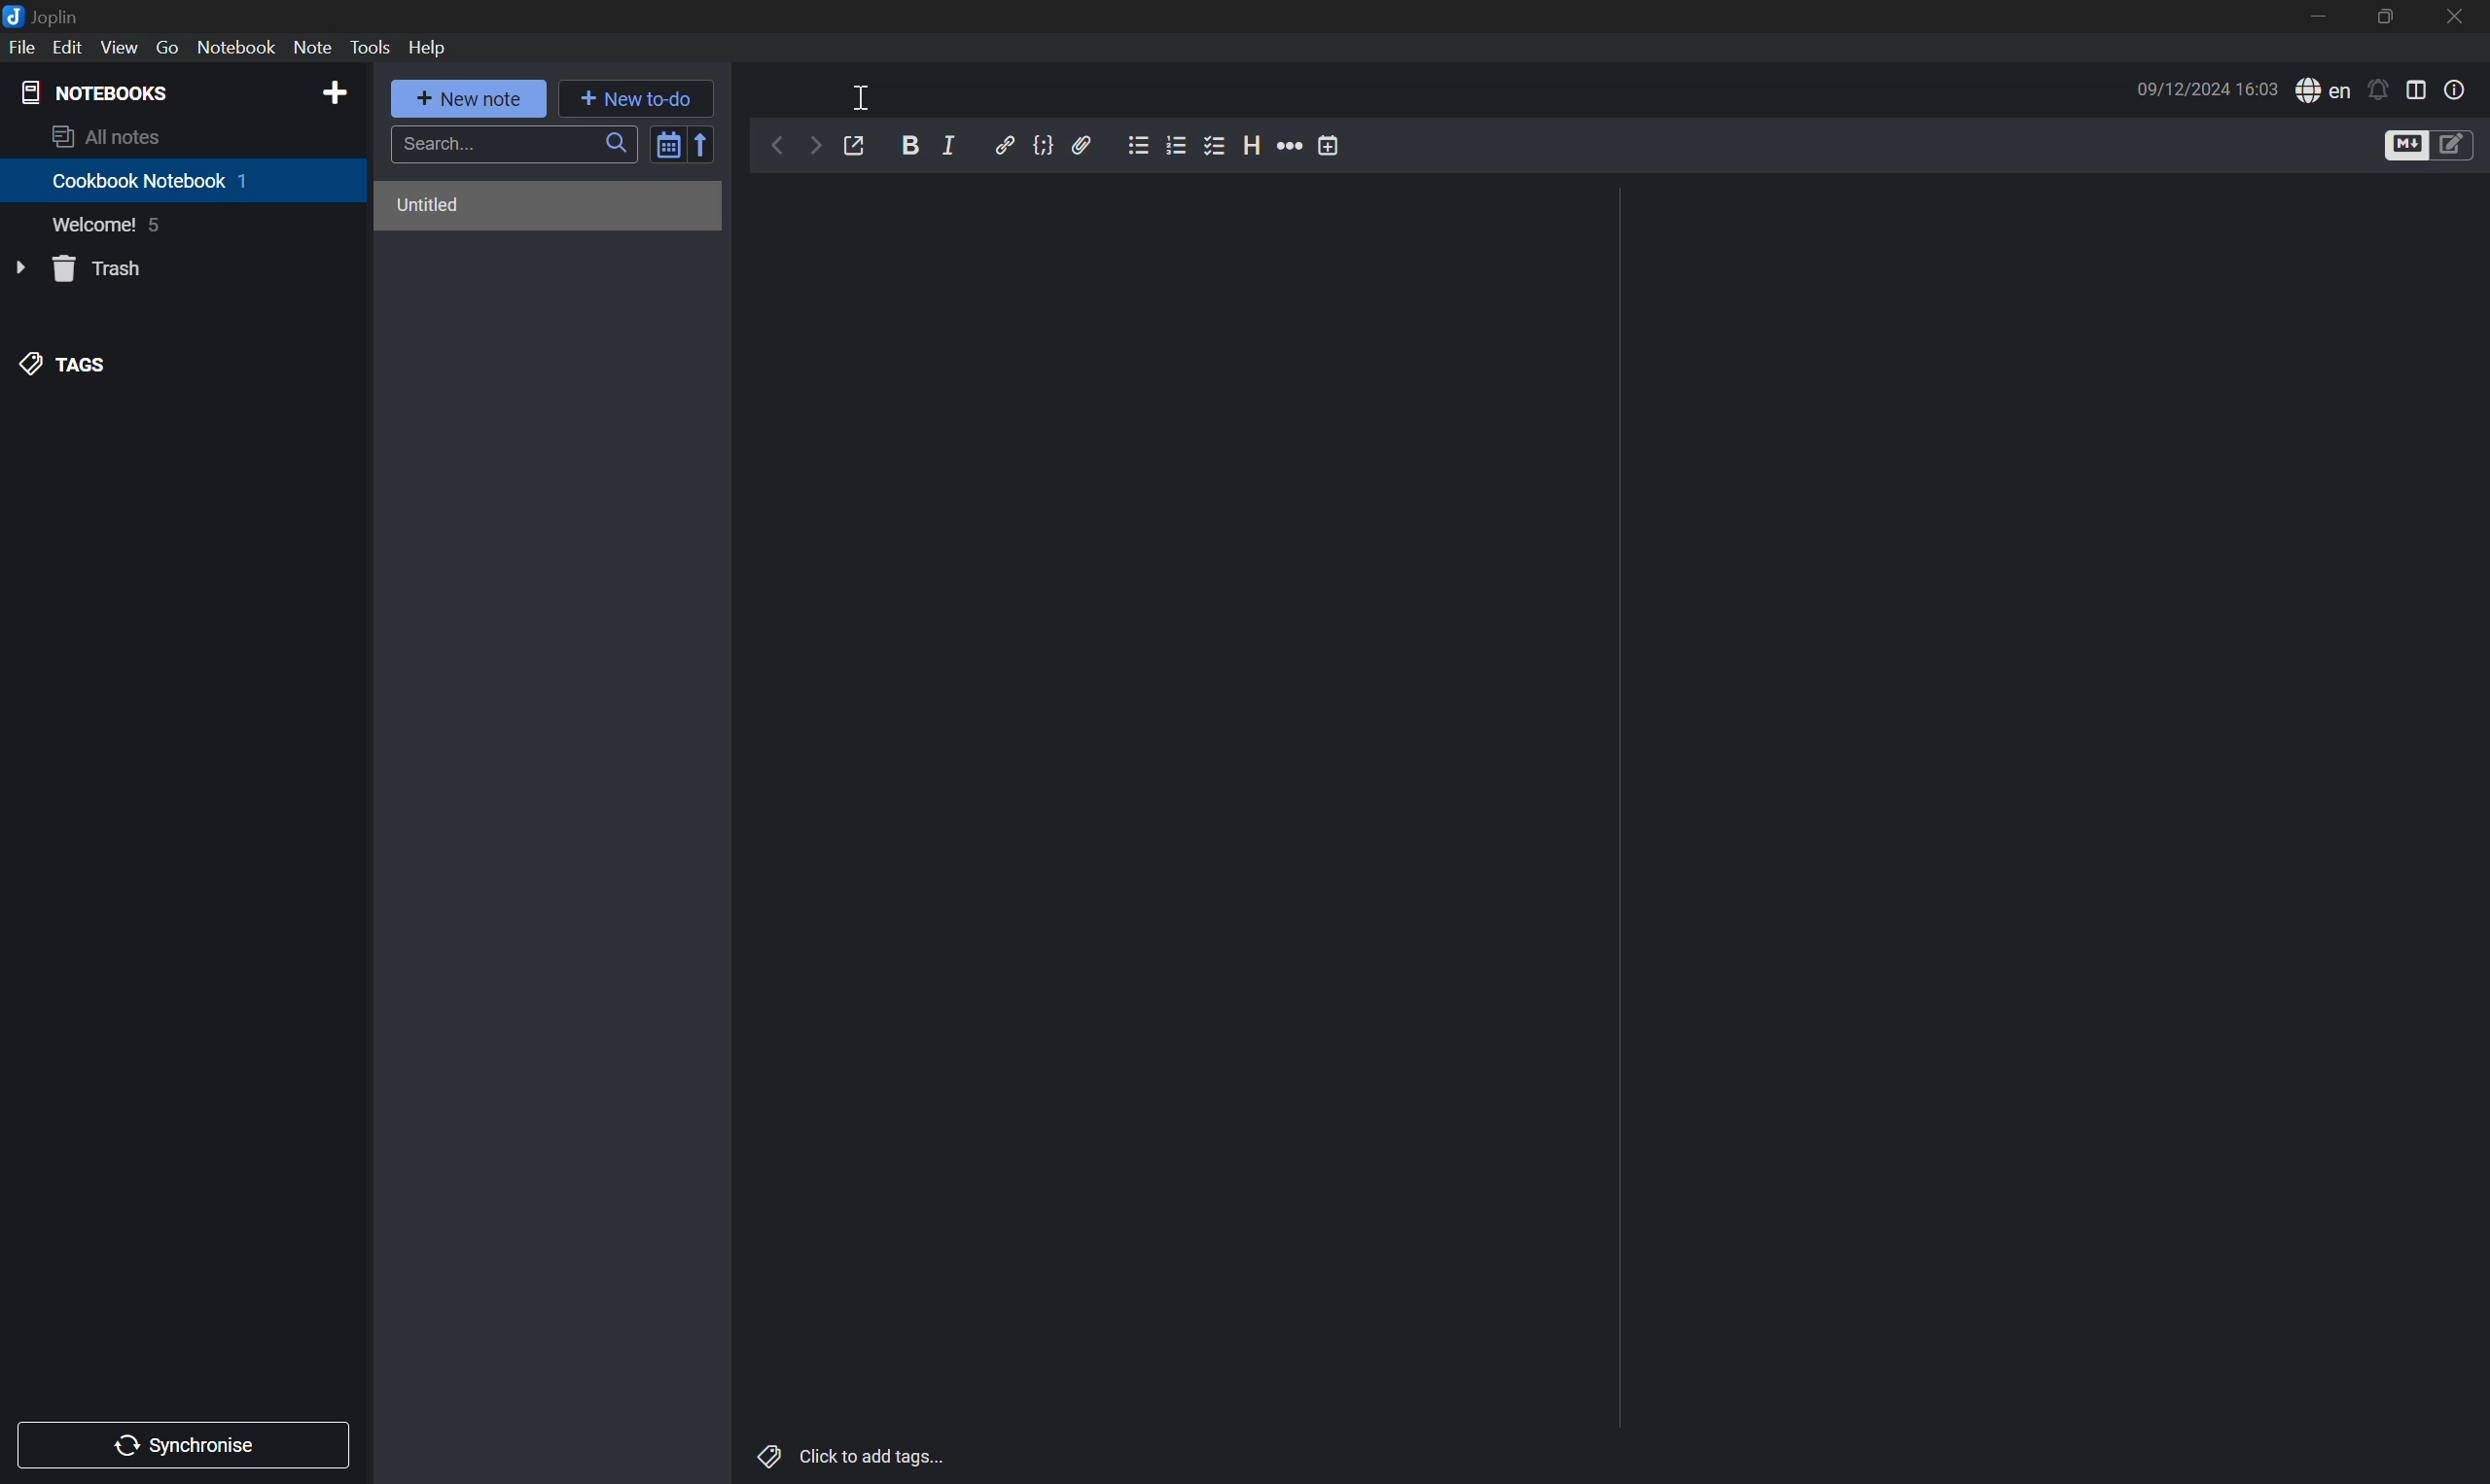 The height and width of the screenshot is (1484, 2490). What do you see at coordinates (701, 145) in the screenshot?
I see `Reverse sort order` at bounding box center [701, 145].